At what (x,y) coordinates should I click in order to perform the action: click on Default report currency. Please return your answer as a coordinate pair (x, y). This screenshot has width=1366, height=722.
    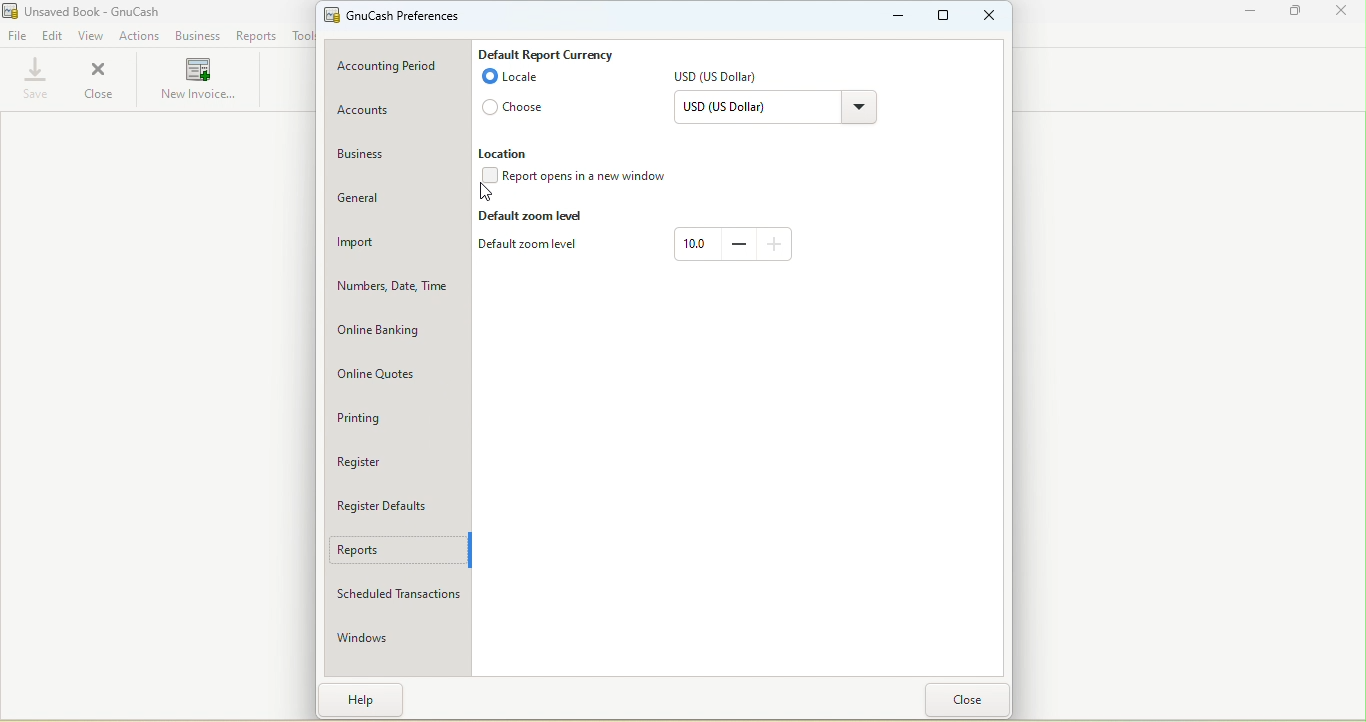
    Looking at the image, I should click on (546, 52).